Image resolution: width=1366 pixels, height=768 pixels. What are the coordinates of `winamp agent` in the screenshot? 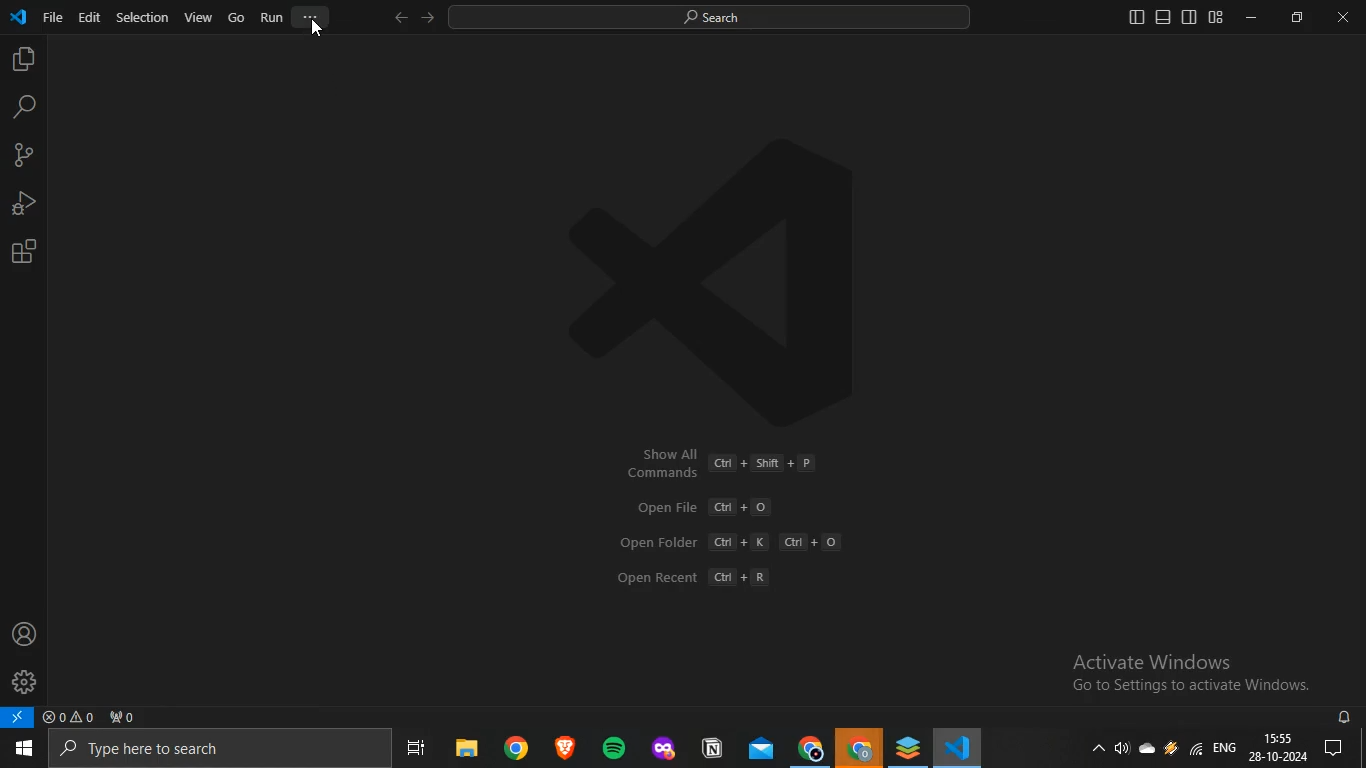 It's located at (1171, 752).